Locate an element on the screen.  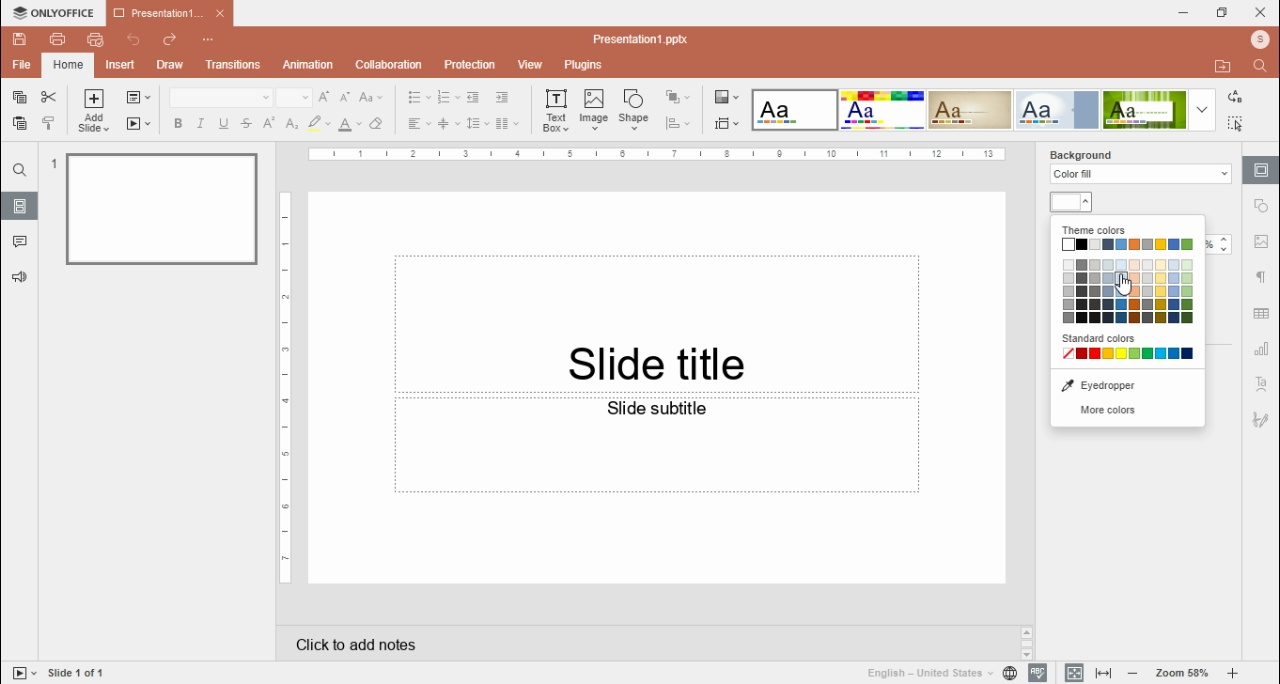
zoom in/zoom out is located at coordinates (1182, 674).